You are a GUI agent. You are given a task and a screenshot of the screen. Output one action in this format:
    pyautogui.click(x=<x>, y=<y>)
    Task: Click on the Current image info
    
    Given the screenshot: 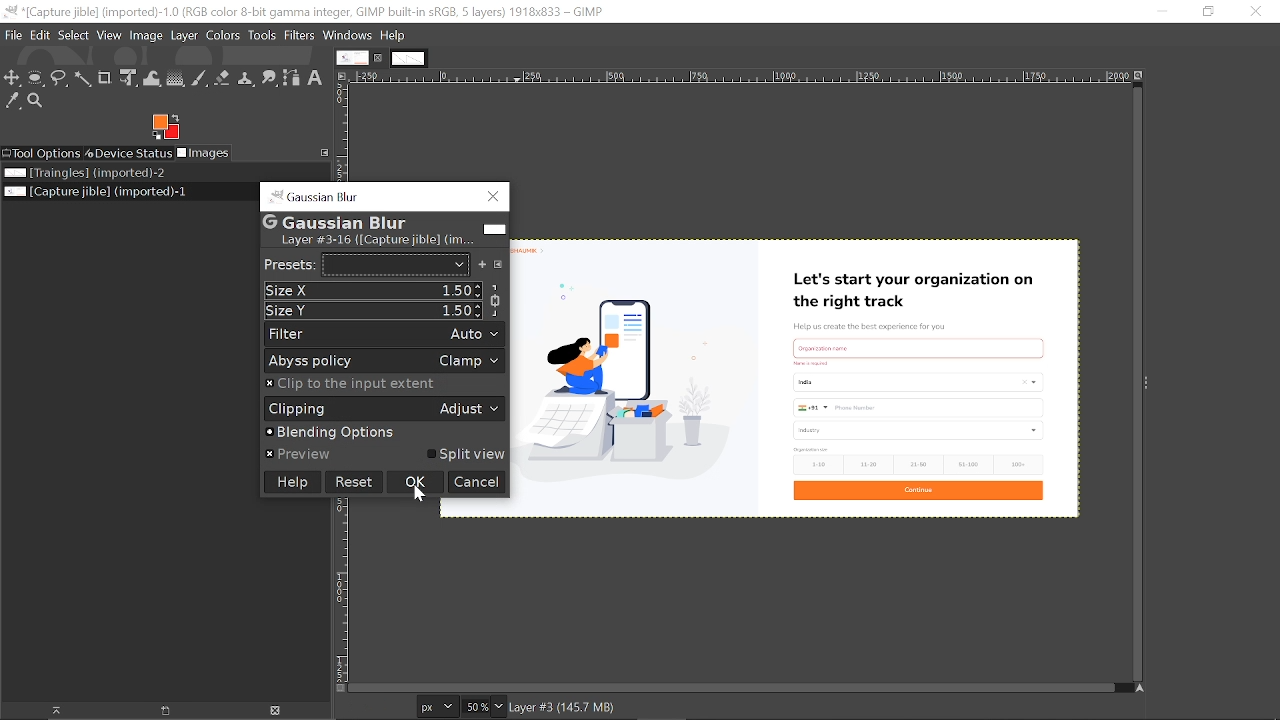 What is the action you would take?
    pyautogui.click(x=563, y=707)
    